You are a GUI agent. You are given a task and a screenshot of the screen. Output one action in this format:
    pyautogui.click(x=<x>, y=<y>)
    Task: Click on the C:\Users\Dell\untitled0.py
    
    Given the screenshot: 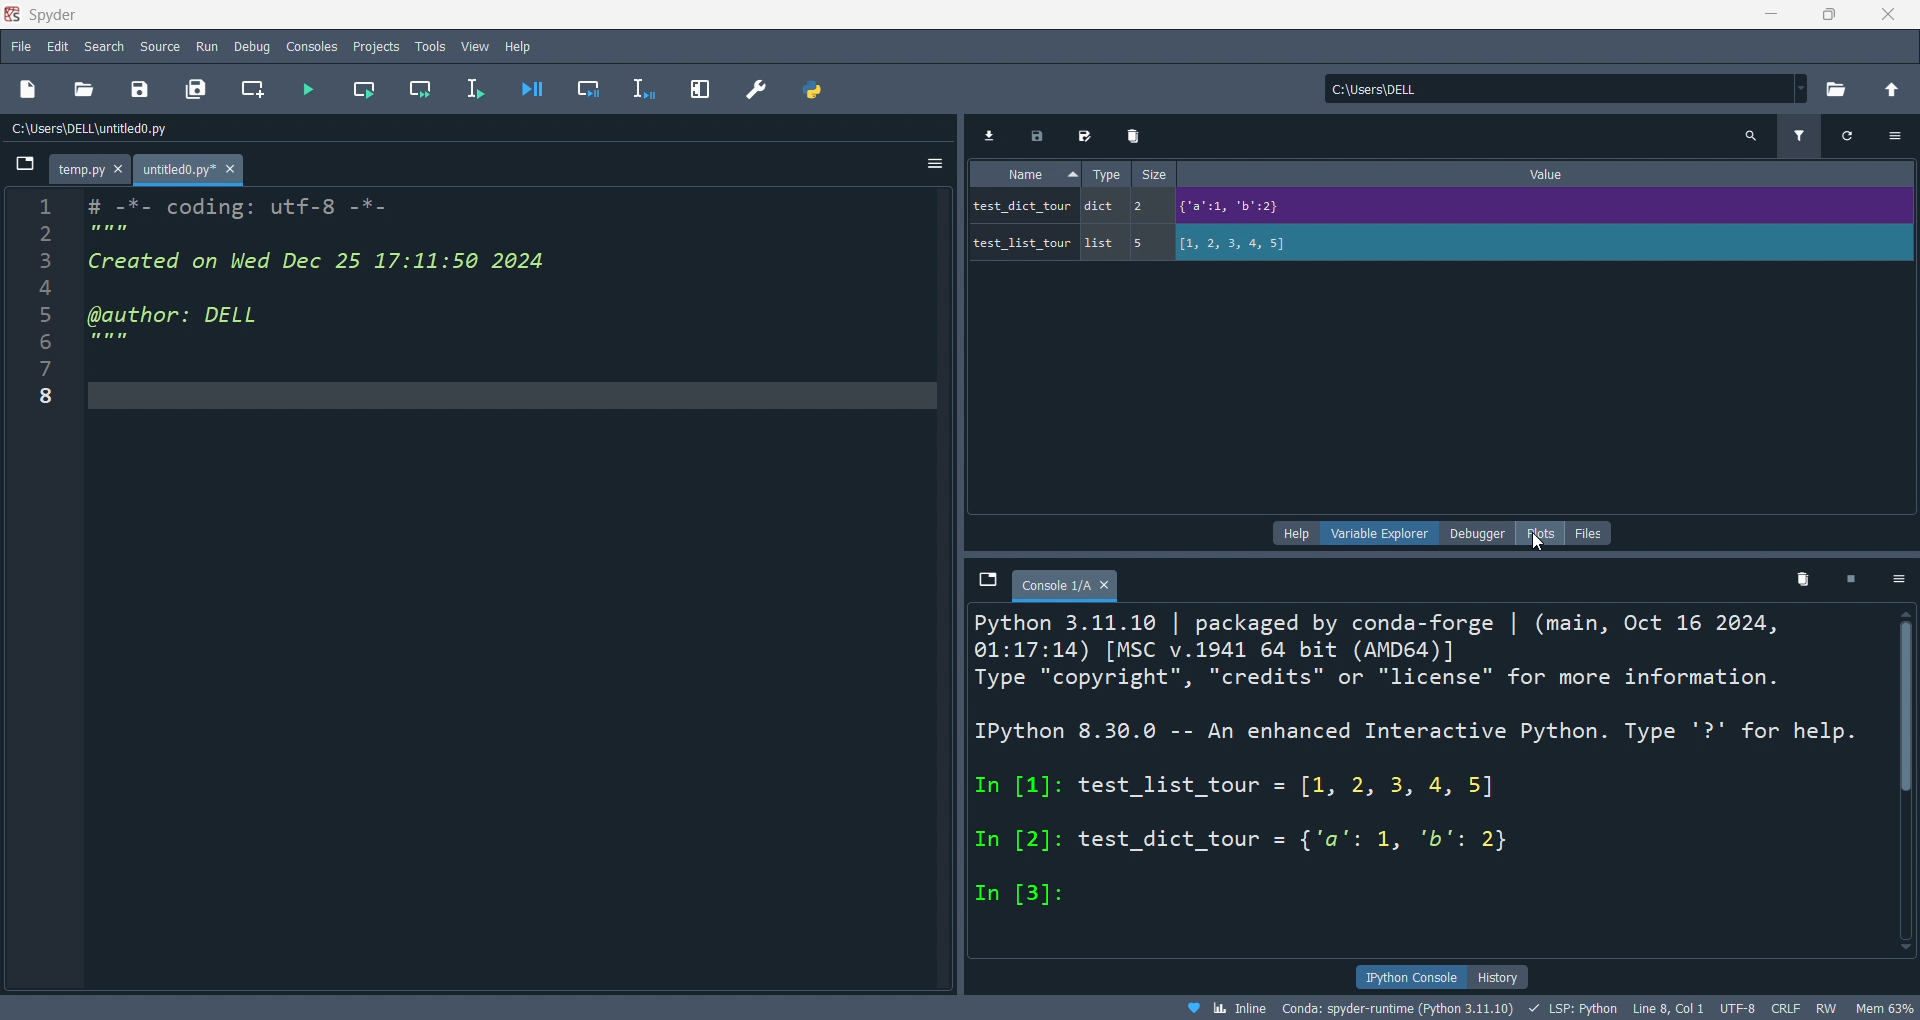 What is the action you would take?
    pyautogui.click(x=267, y=130)
    